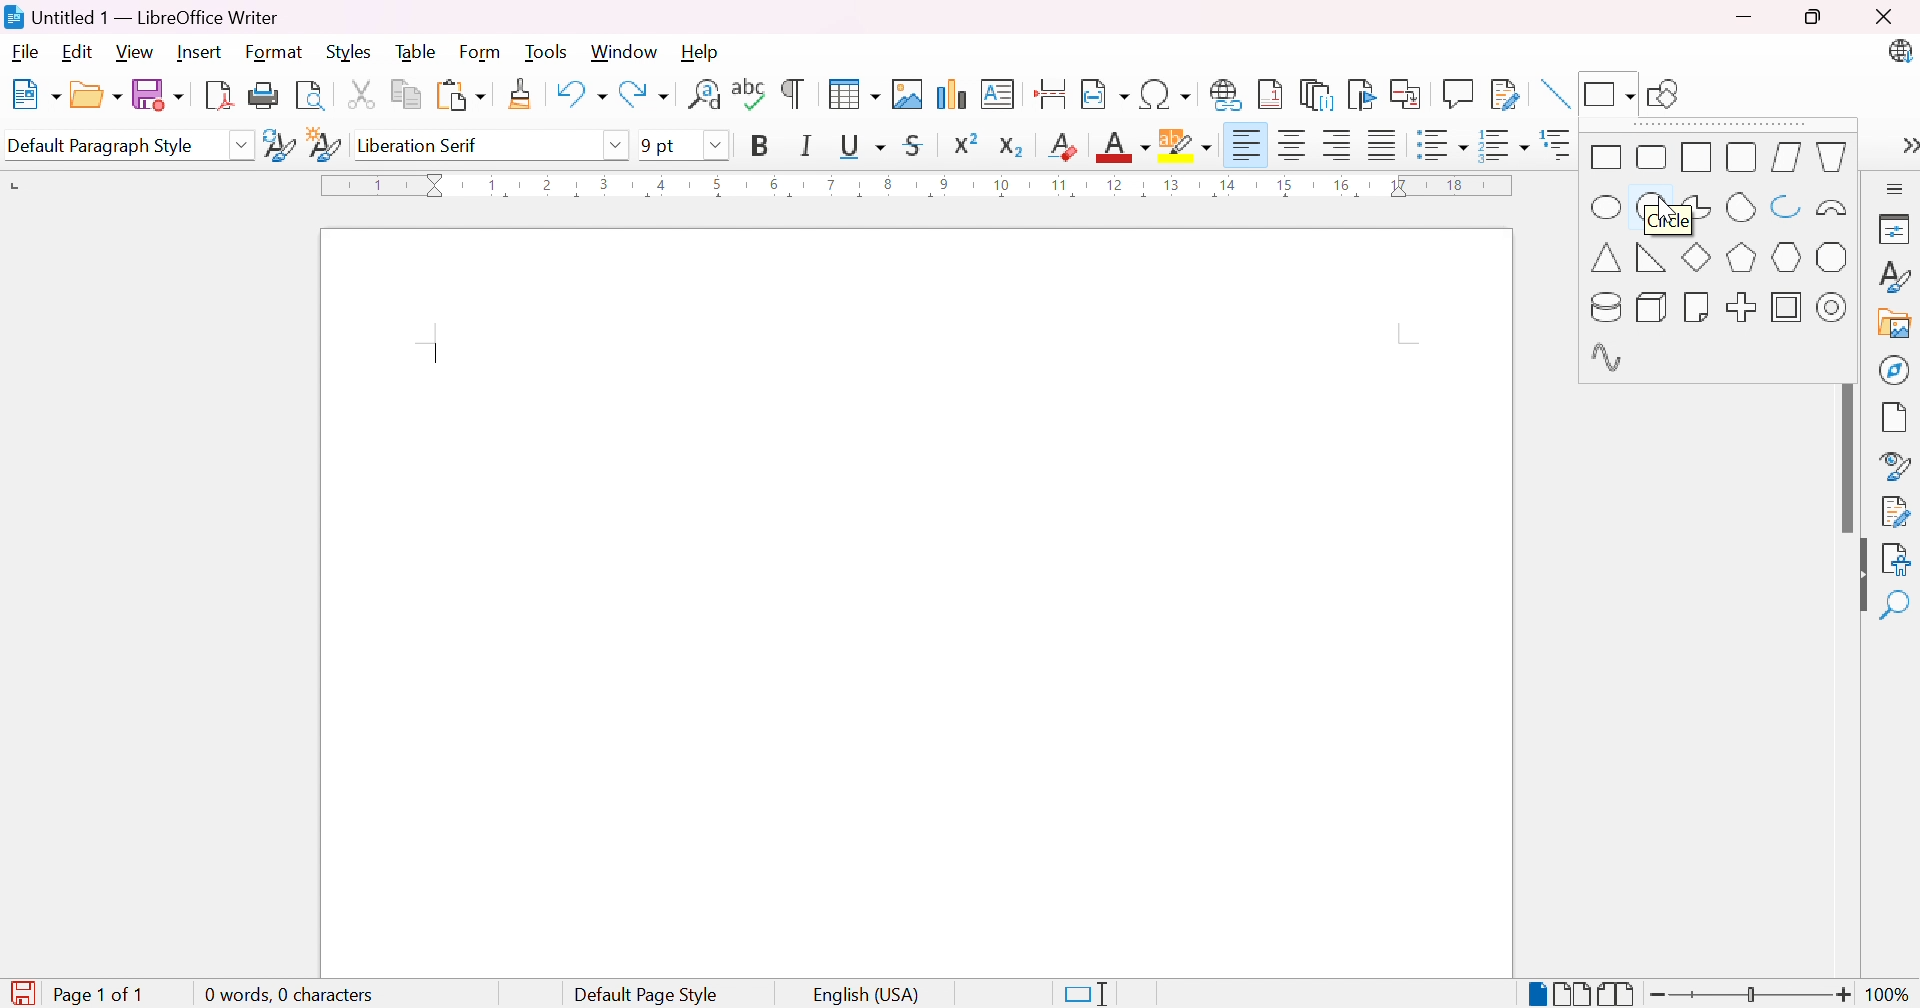  What do you see at coordinates (1607, 158) in the screenshot?
I see `Rectangle` at bounding box center [1607, 158].